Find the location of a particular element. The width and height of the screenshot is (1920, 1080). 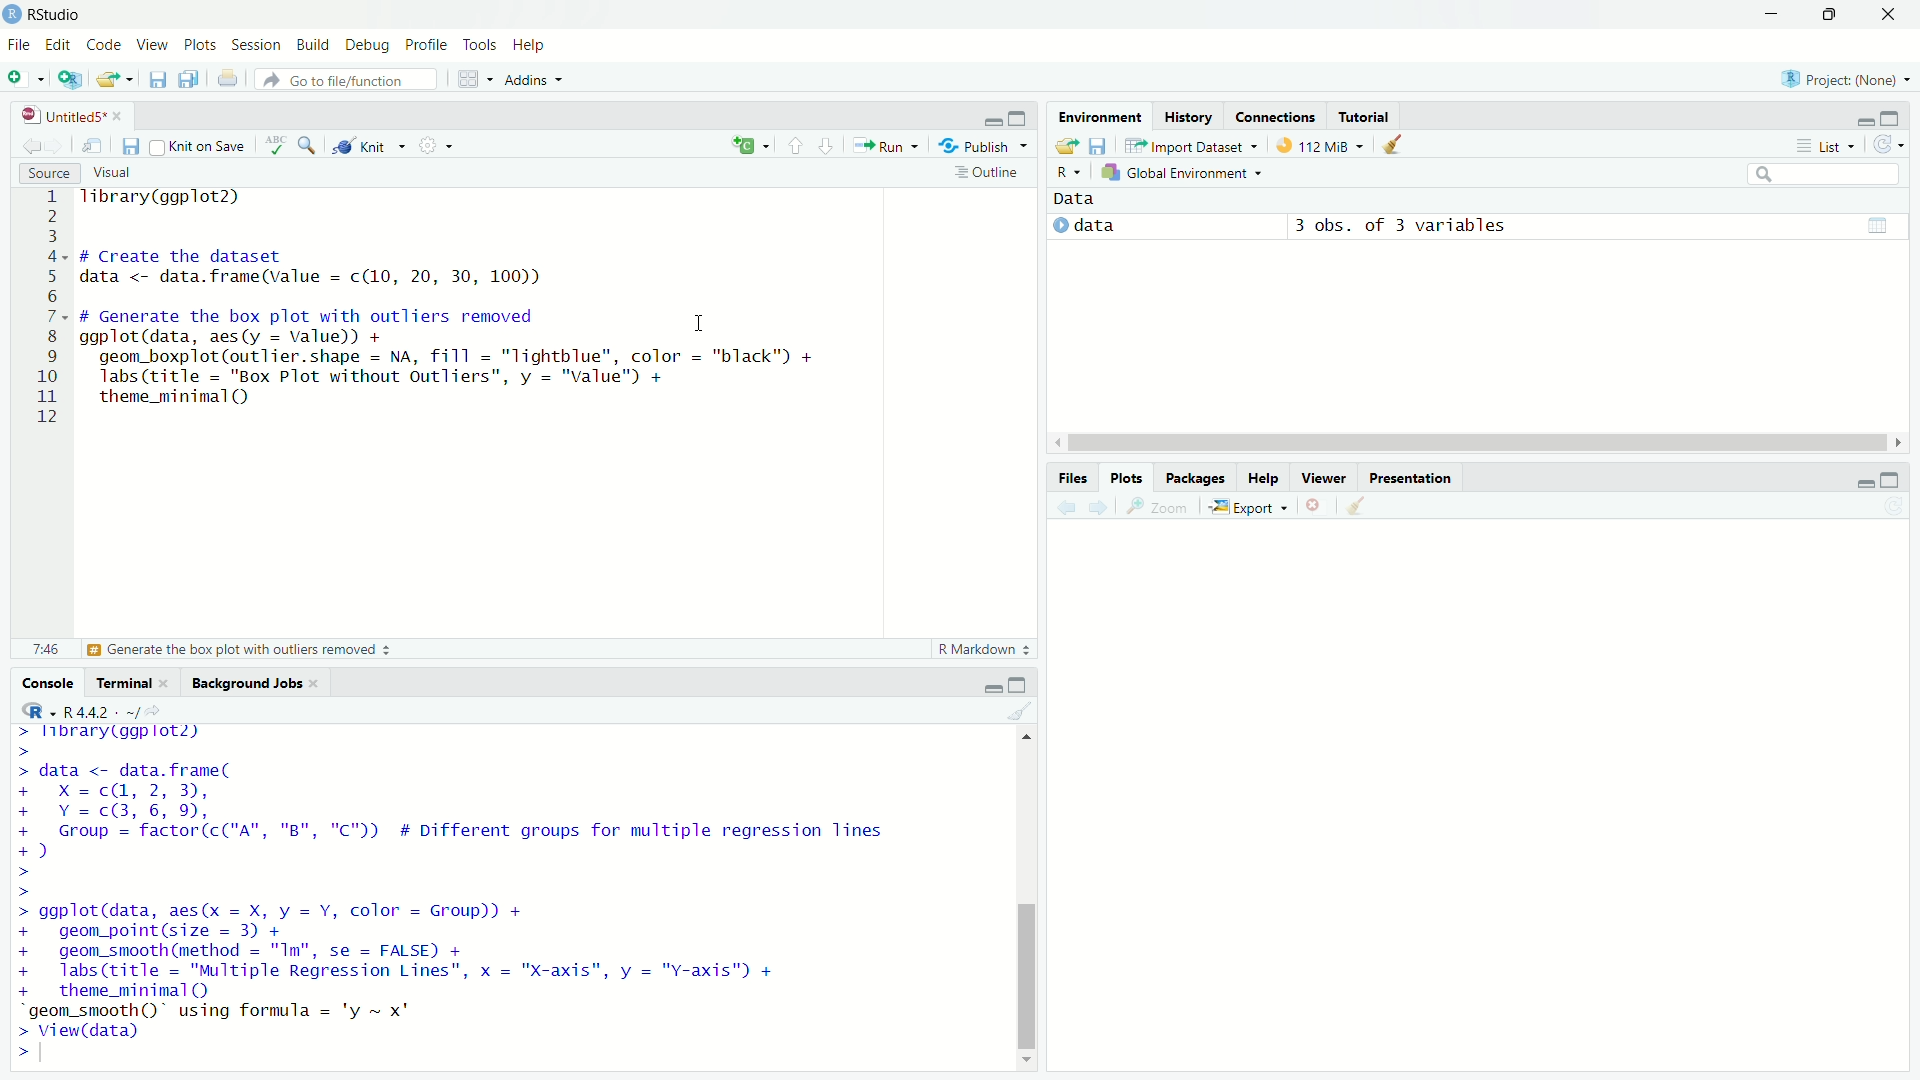

add is located at coordinates (735, 147).